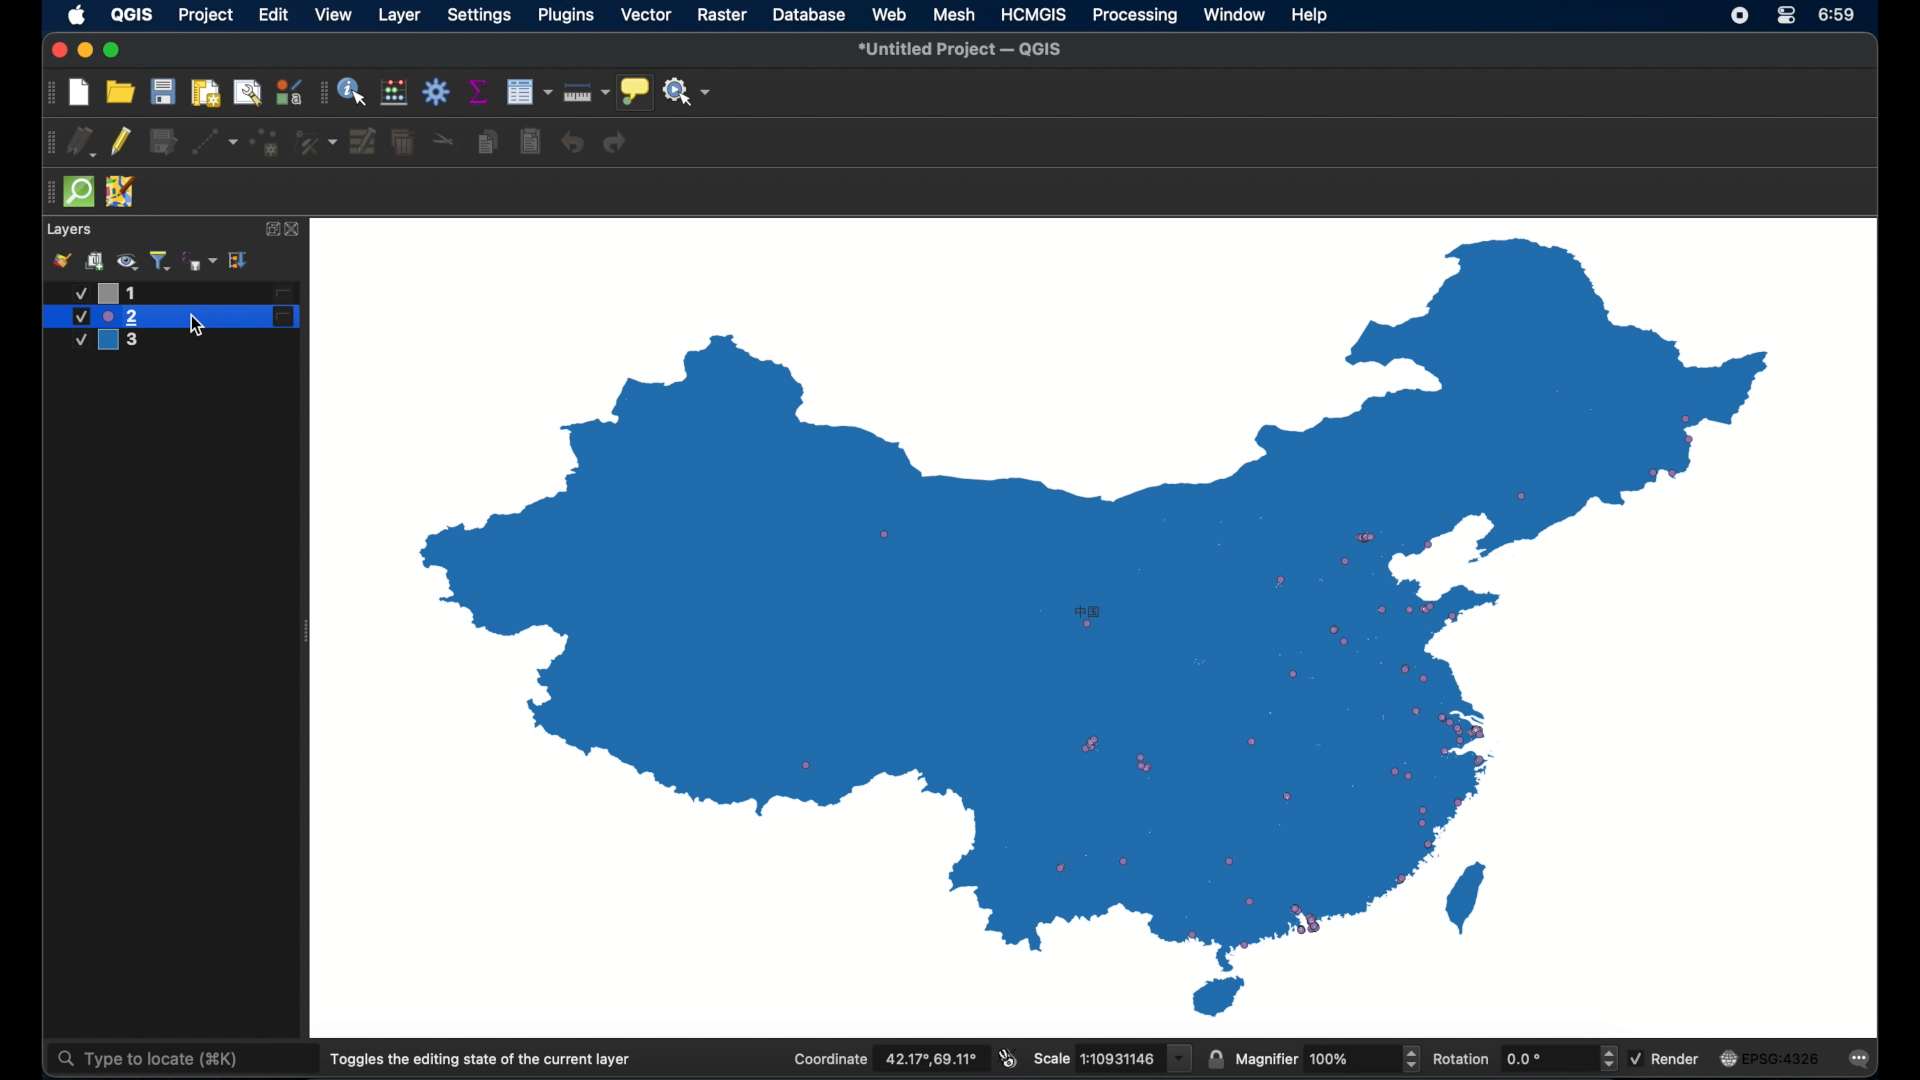  What do you see at coordinates (931, 628) in the screenshot?
I see `boundary  map of  china with point data` at bounding box center [931, 628].